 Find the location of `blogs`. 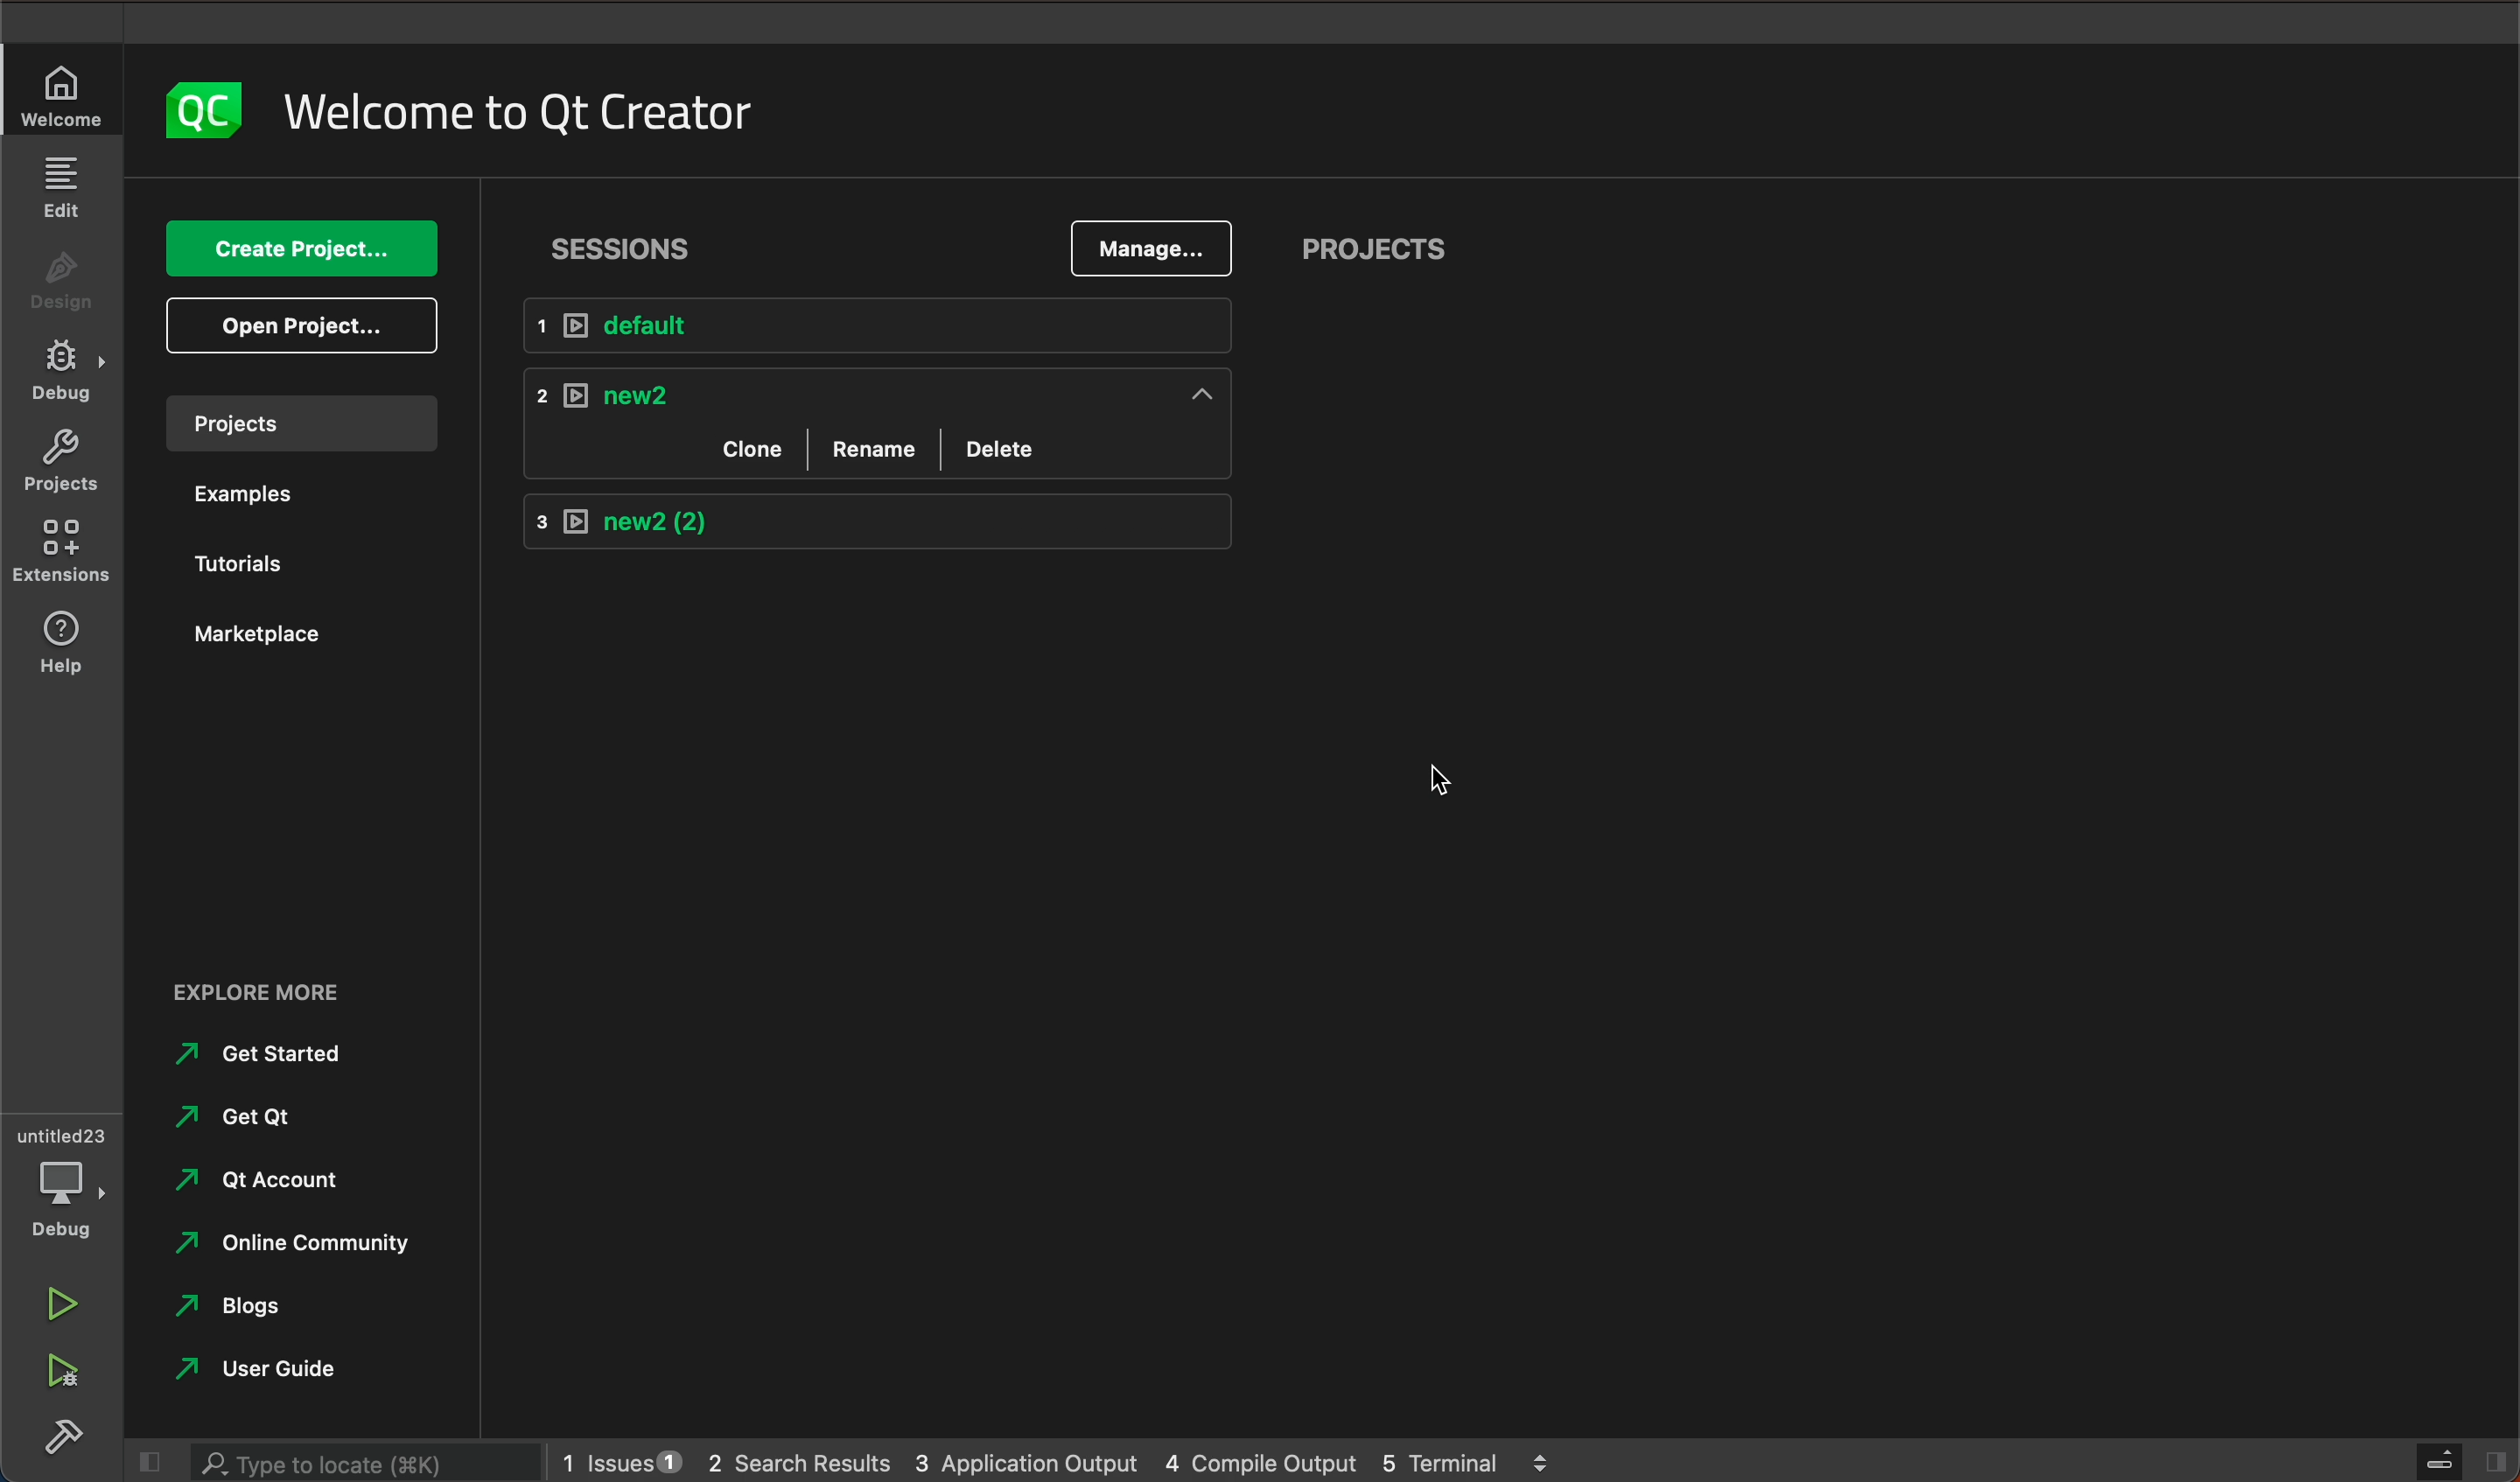

blogs is located at coordinates (242, 1306).